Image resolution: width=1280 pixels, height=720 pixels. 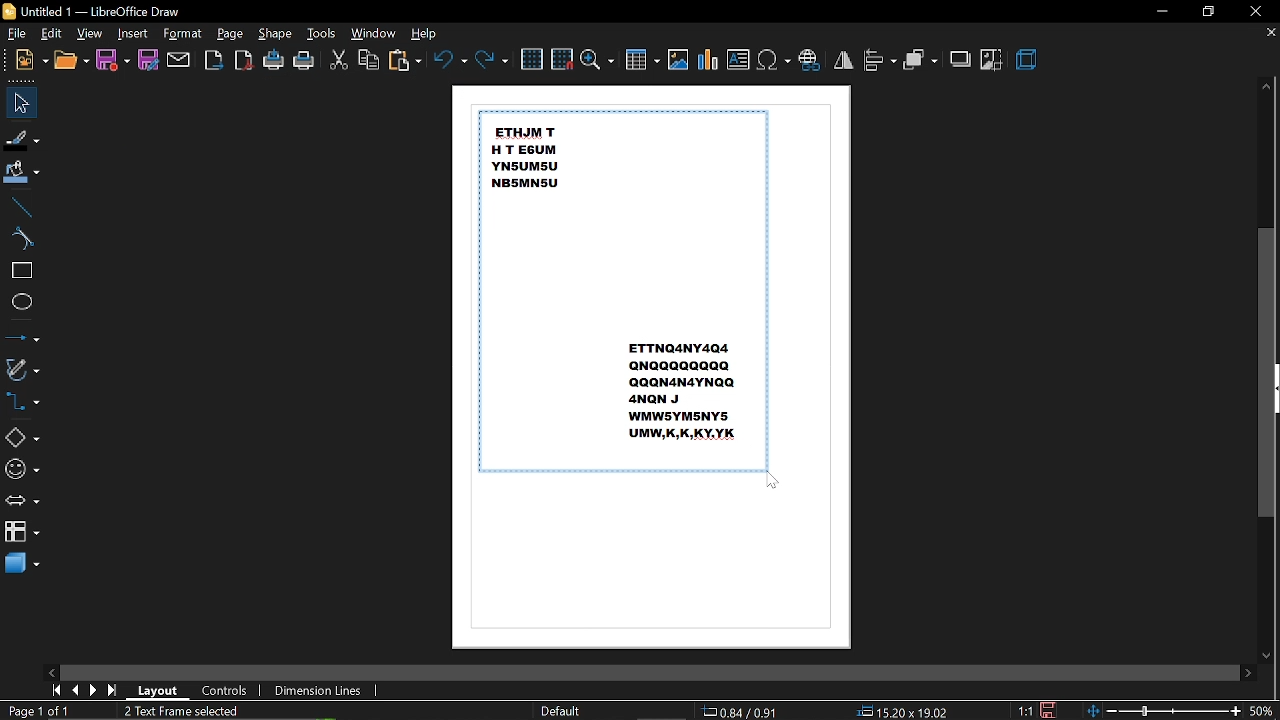 I want to click on print directly, so click(x=274, y=61).